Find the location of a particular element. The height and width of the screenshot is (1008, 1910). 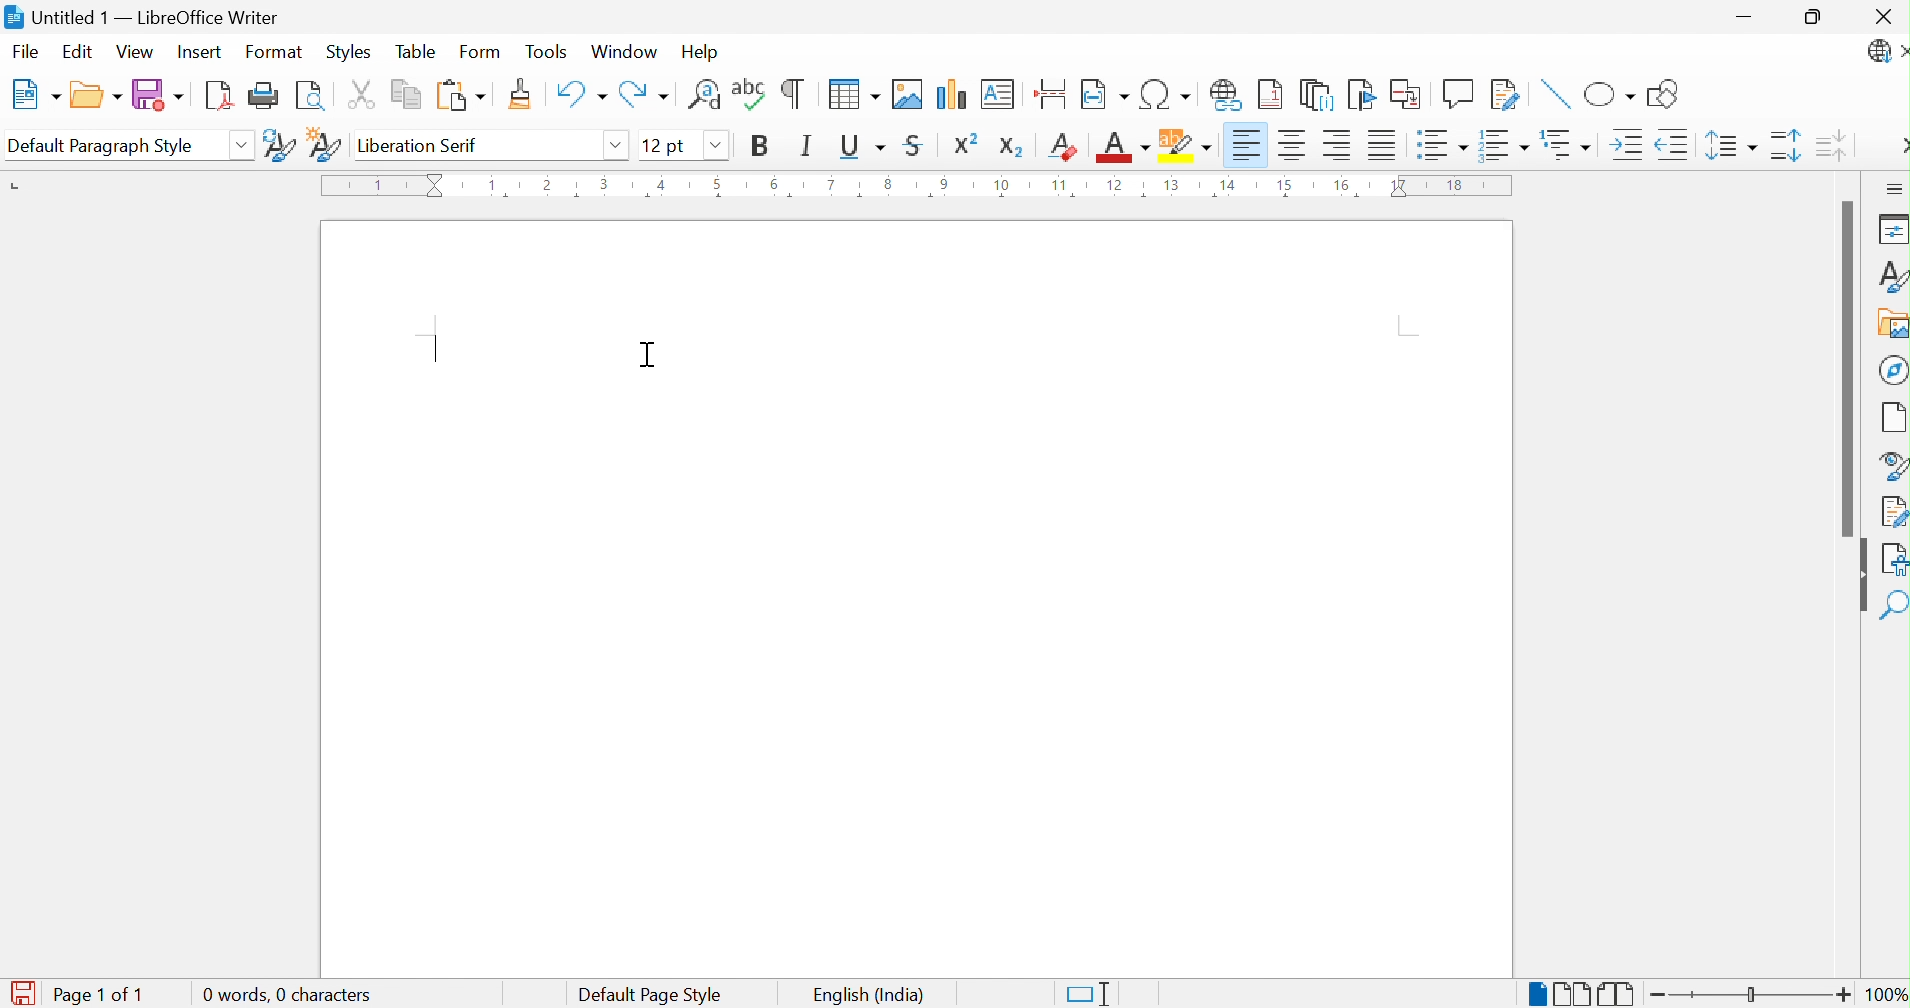

English (India) is located at coordinates (867, 994).